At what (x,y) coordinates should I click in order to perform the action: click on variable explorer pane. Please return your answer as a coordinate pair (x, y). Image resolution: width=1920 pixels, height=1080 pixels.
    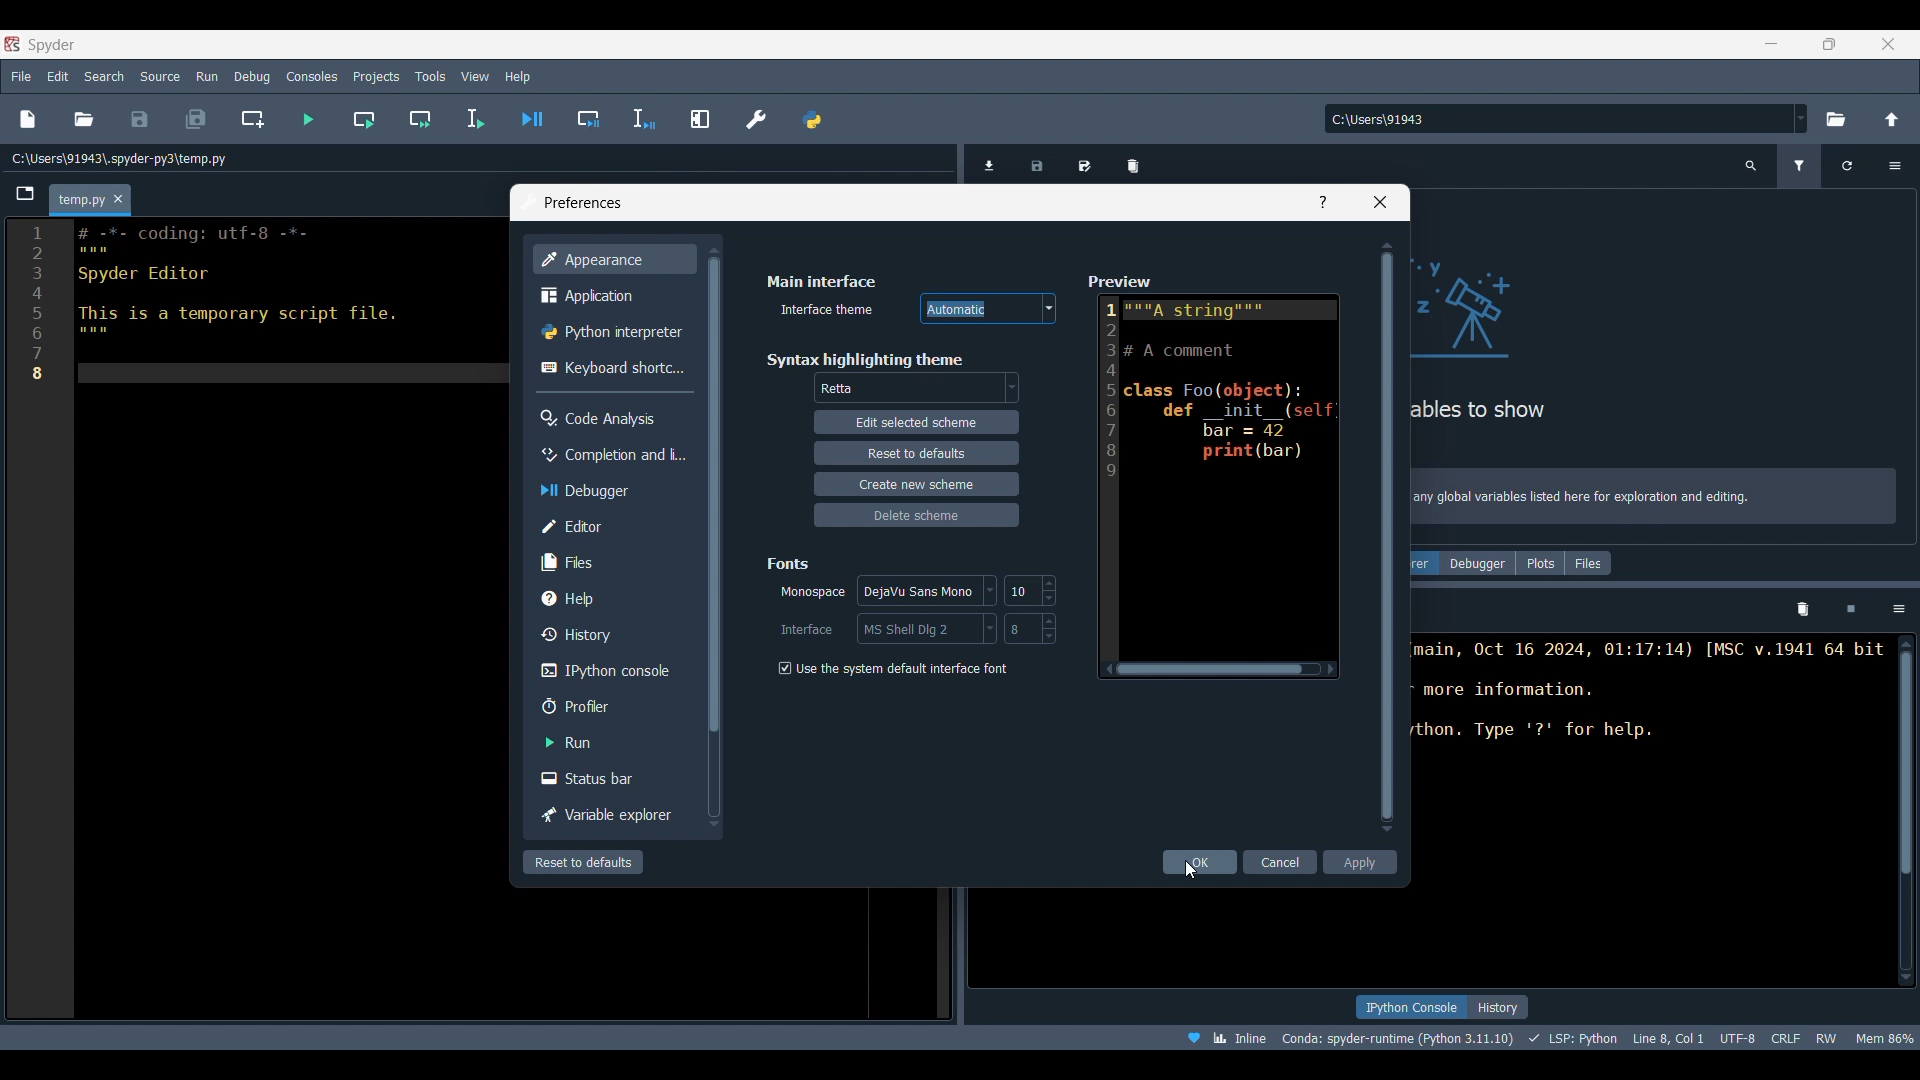
    Looking at the image, I should click on (1656, 328).